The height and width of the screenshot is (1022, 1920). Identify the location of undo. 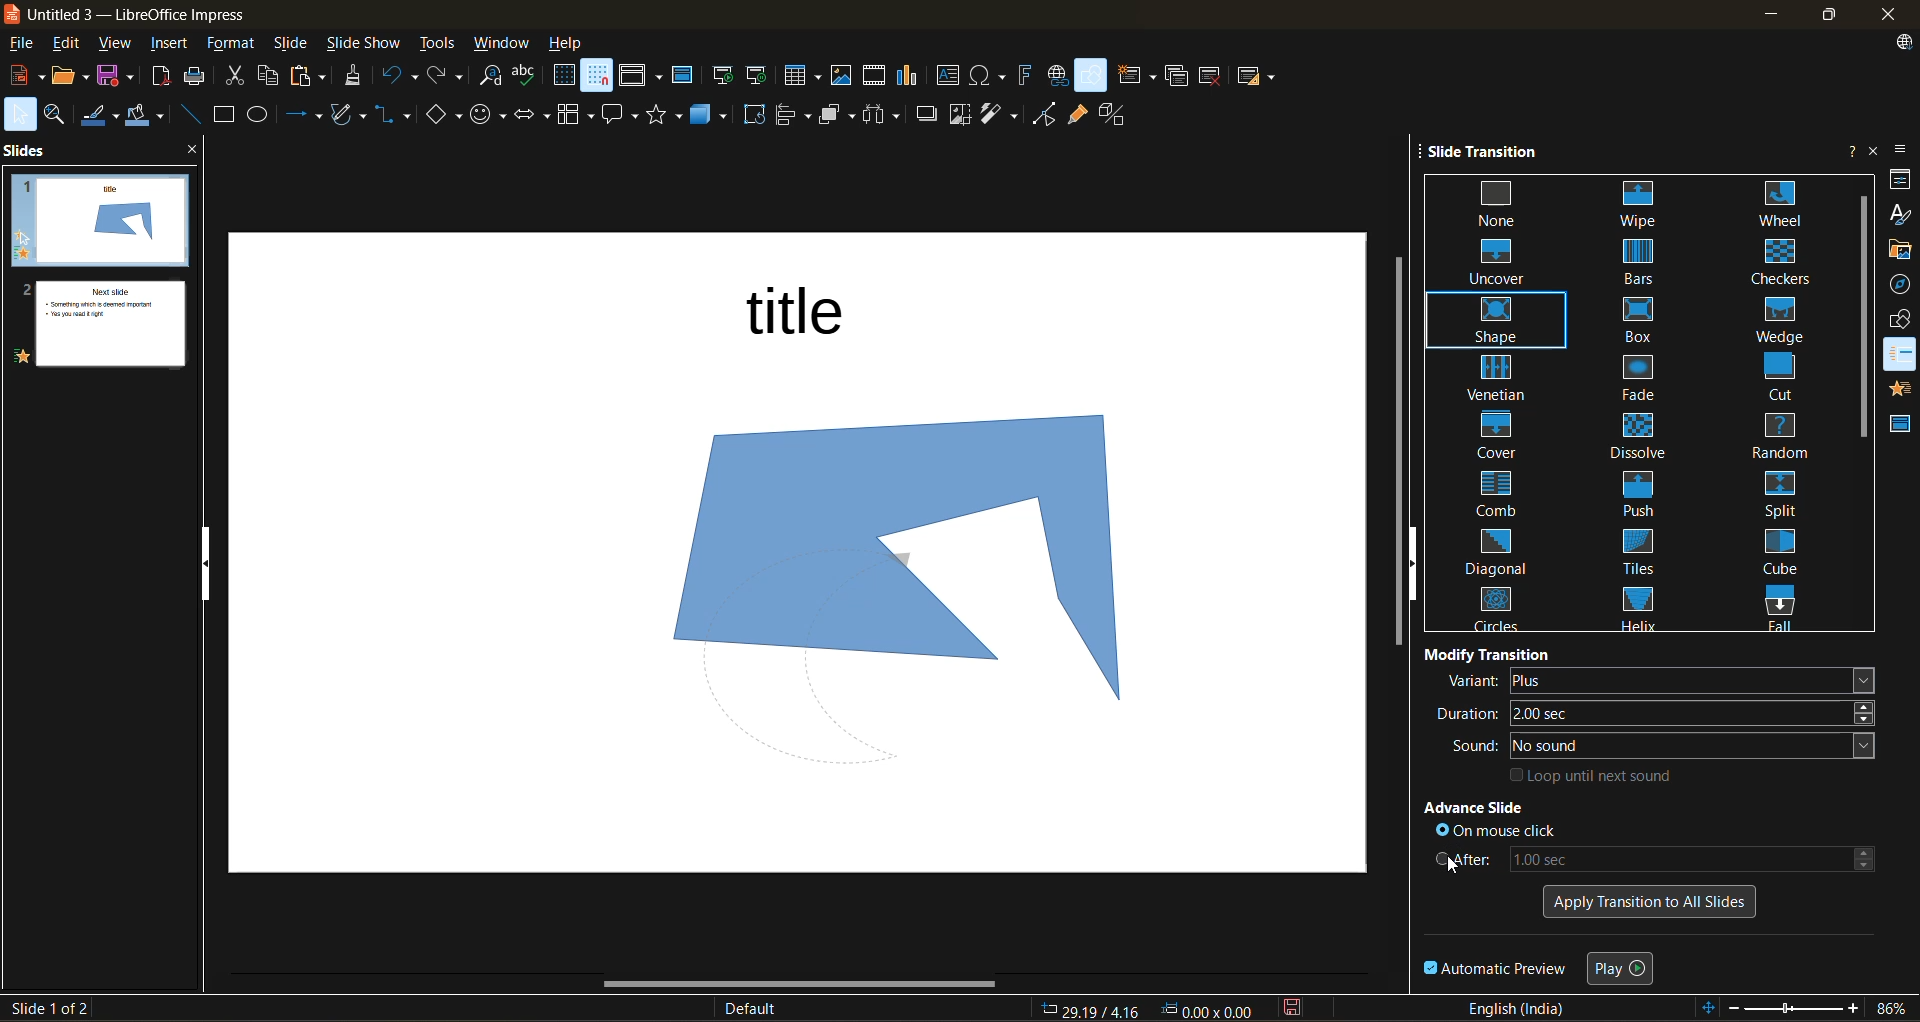
(400, 78).